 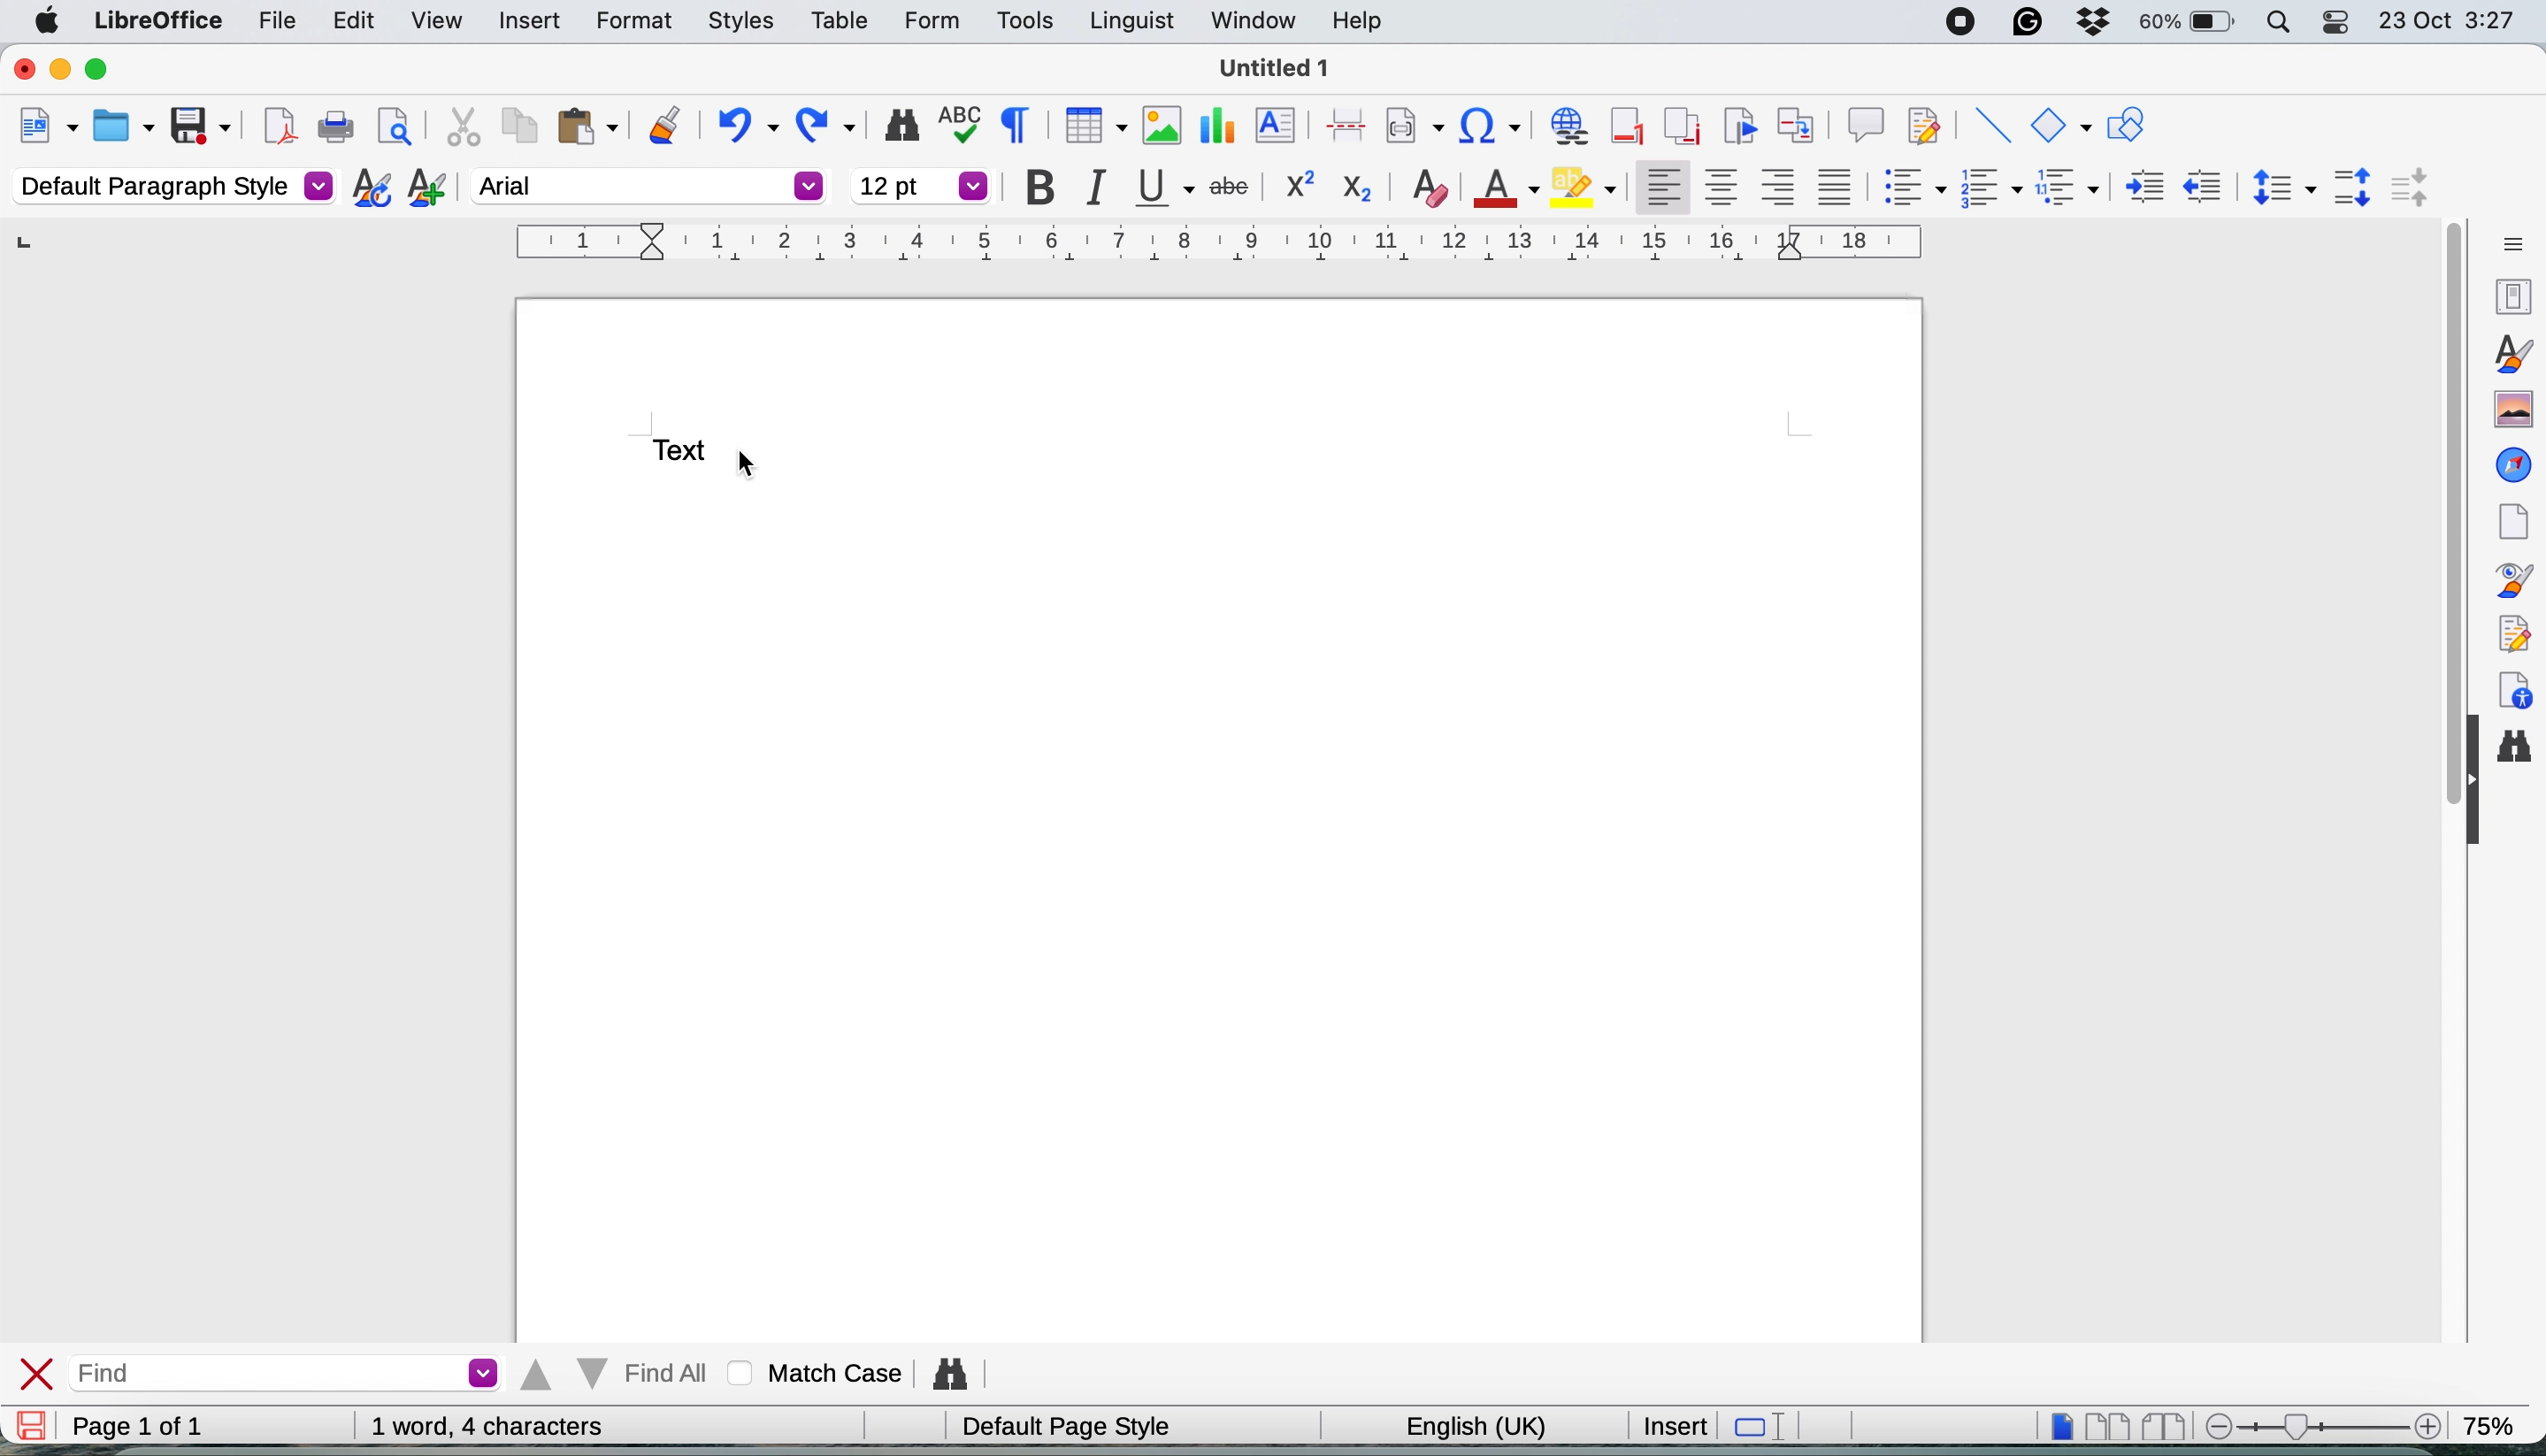 What do you see at coordinates (2052, 1425) in the screenshot?
I see `single page view` at bounding box center [2052, 1425].